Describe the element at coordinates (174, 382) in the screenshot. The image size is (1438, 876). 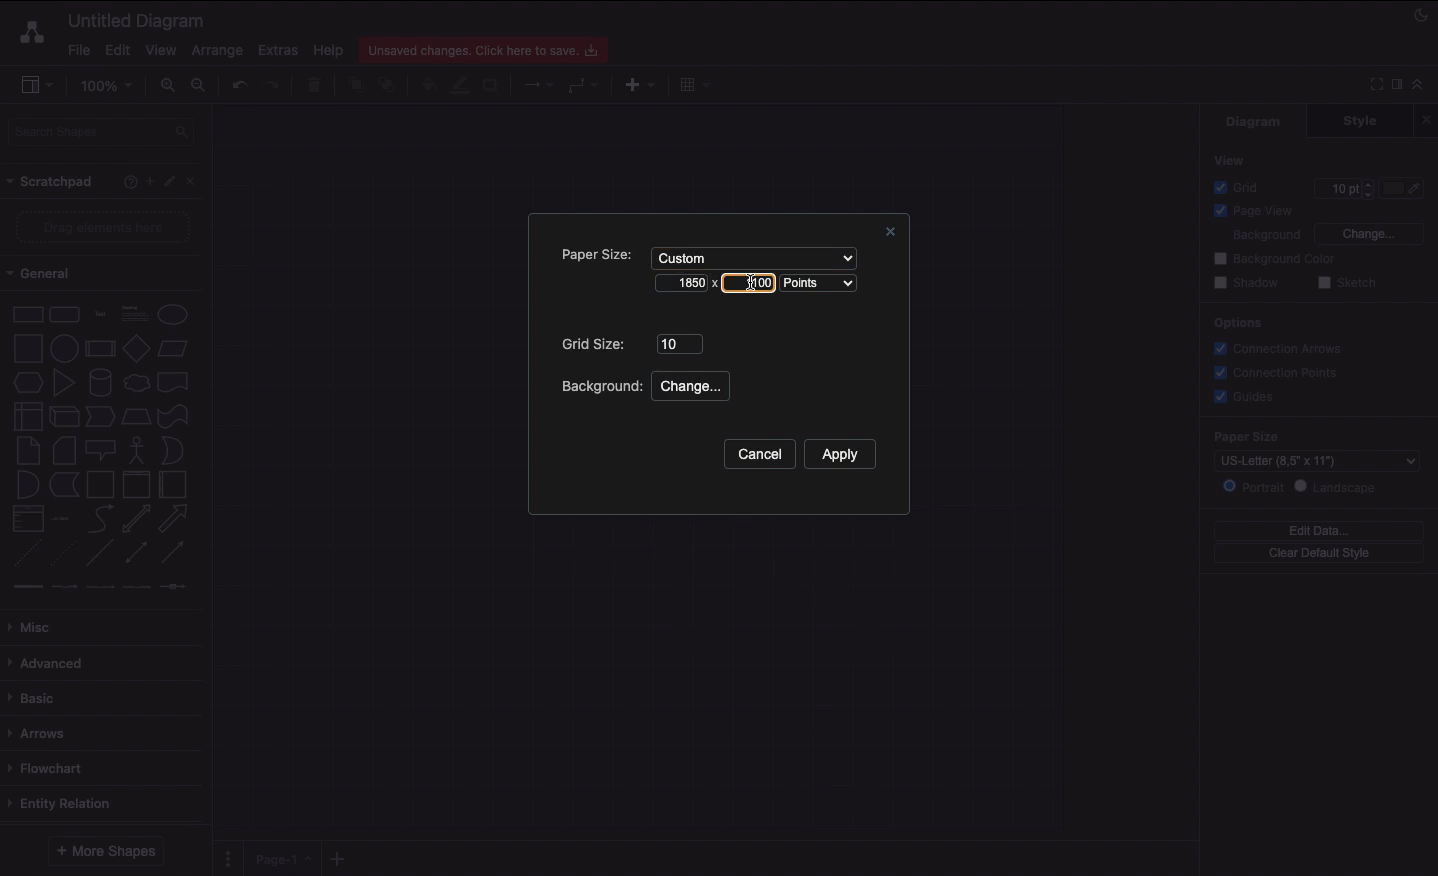
I see `Document` at that location.